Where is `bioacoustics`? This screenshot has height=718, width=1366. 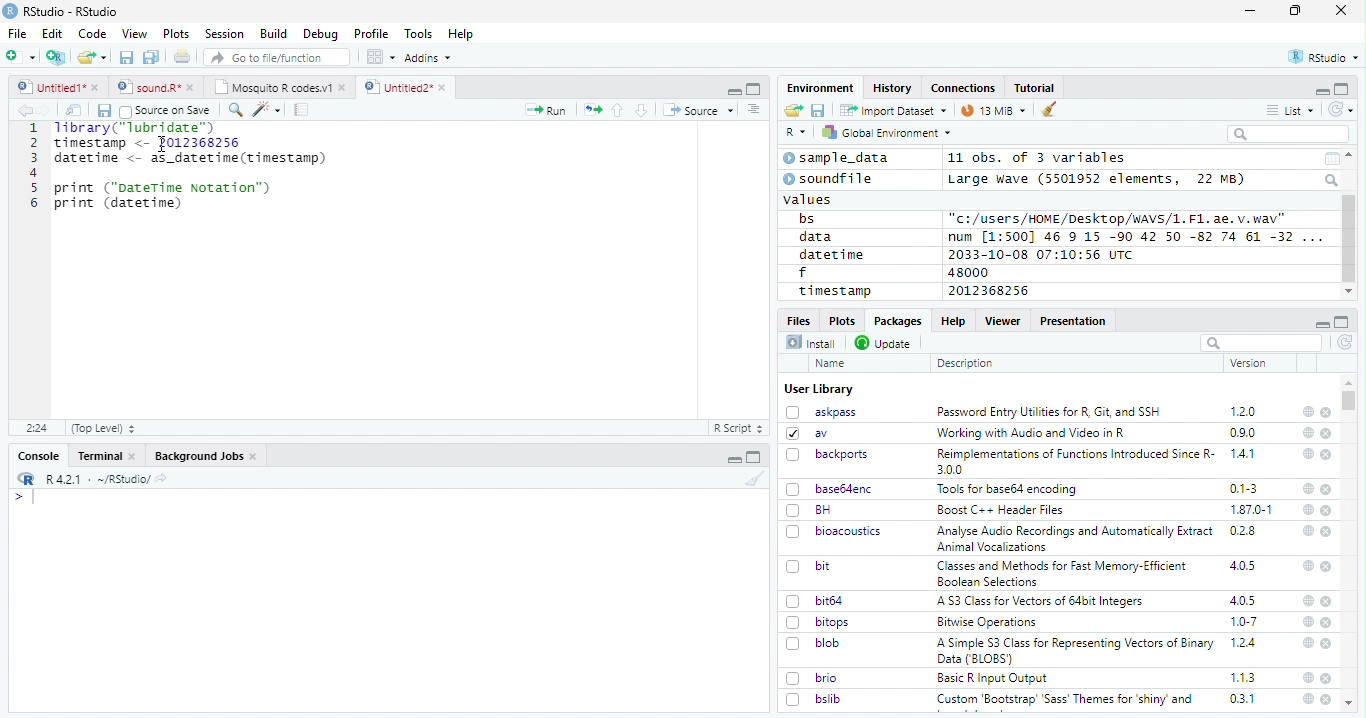 bioacoustics is located at coordinates (834, 531).